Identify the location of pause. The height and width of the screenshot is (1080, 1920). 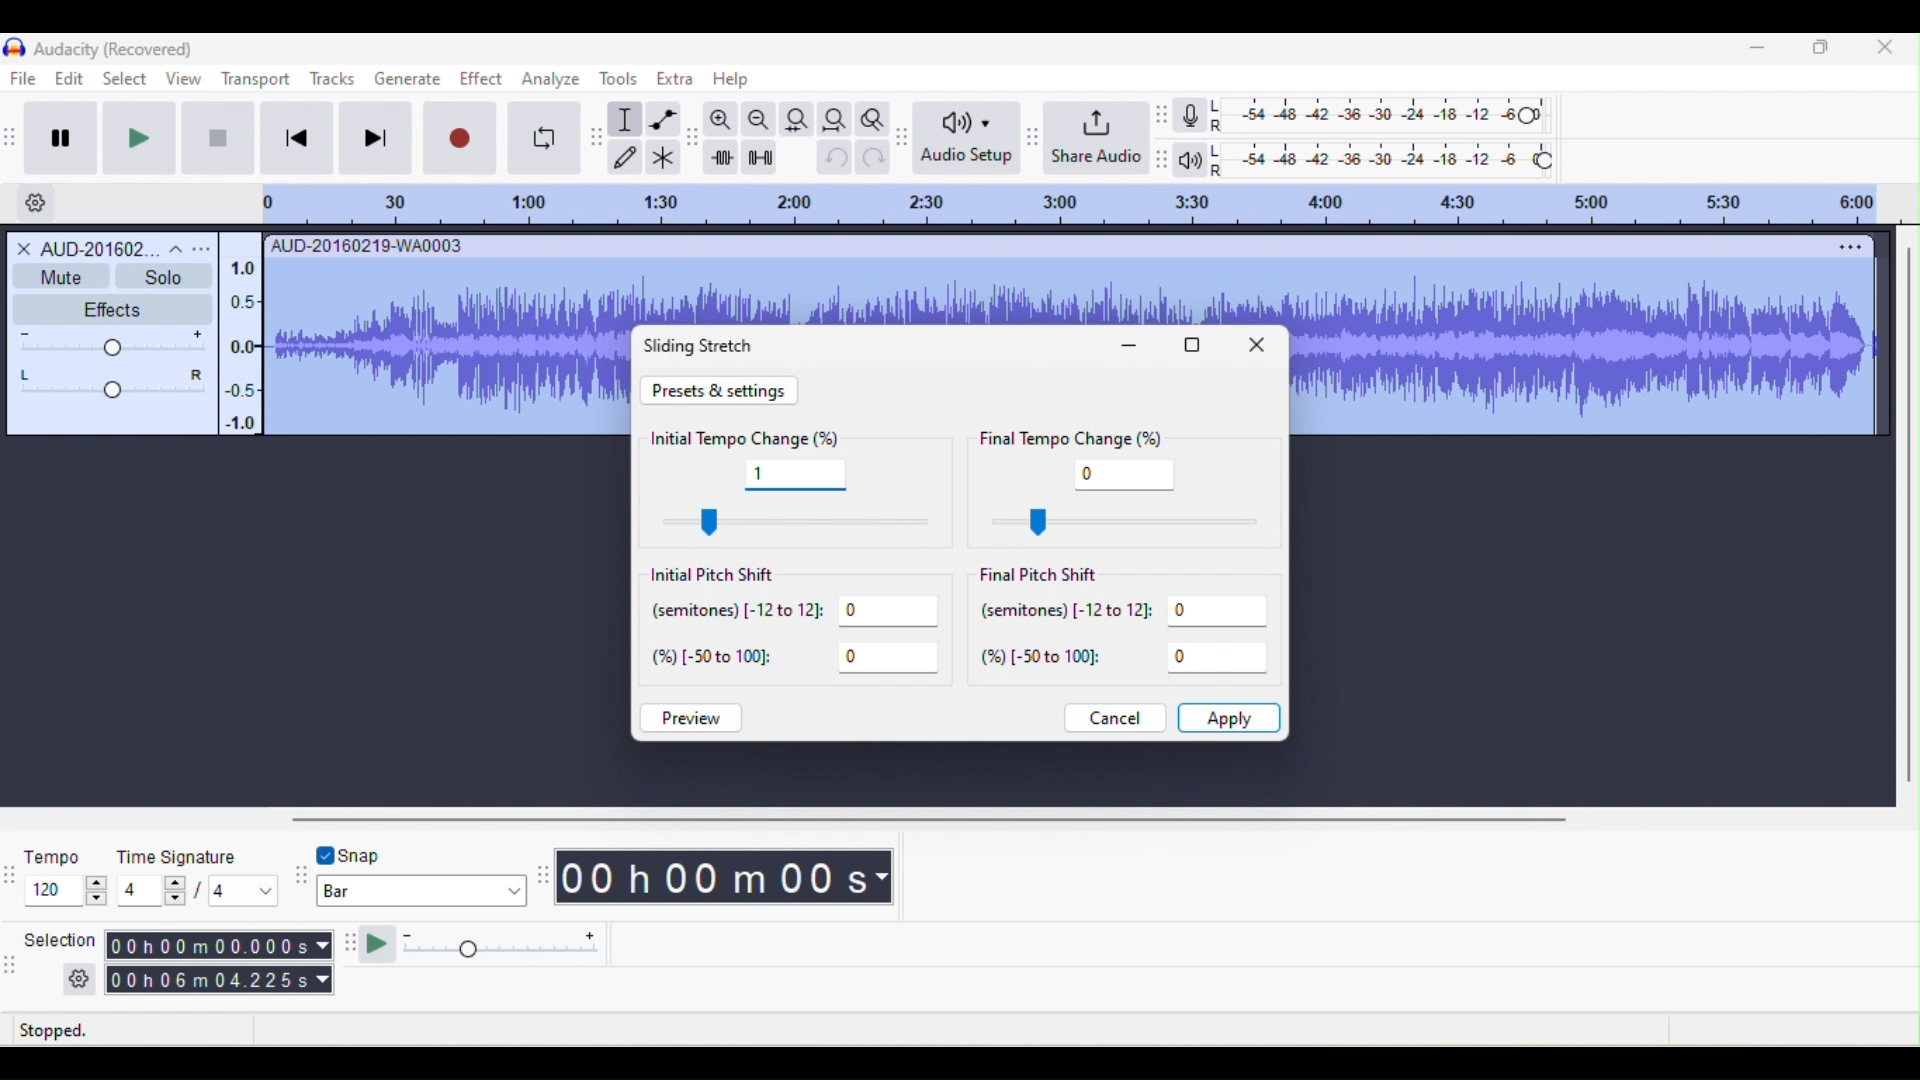
(67, 135).